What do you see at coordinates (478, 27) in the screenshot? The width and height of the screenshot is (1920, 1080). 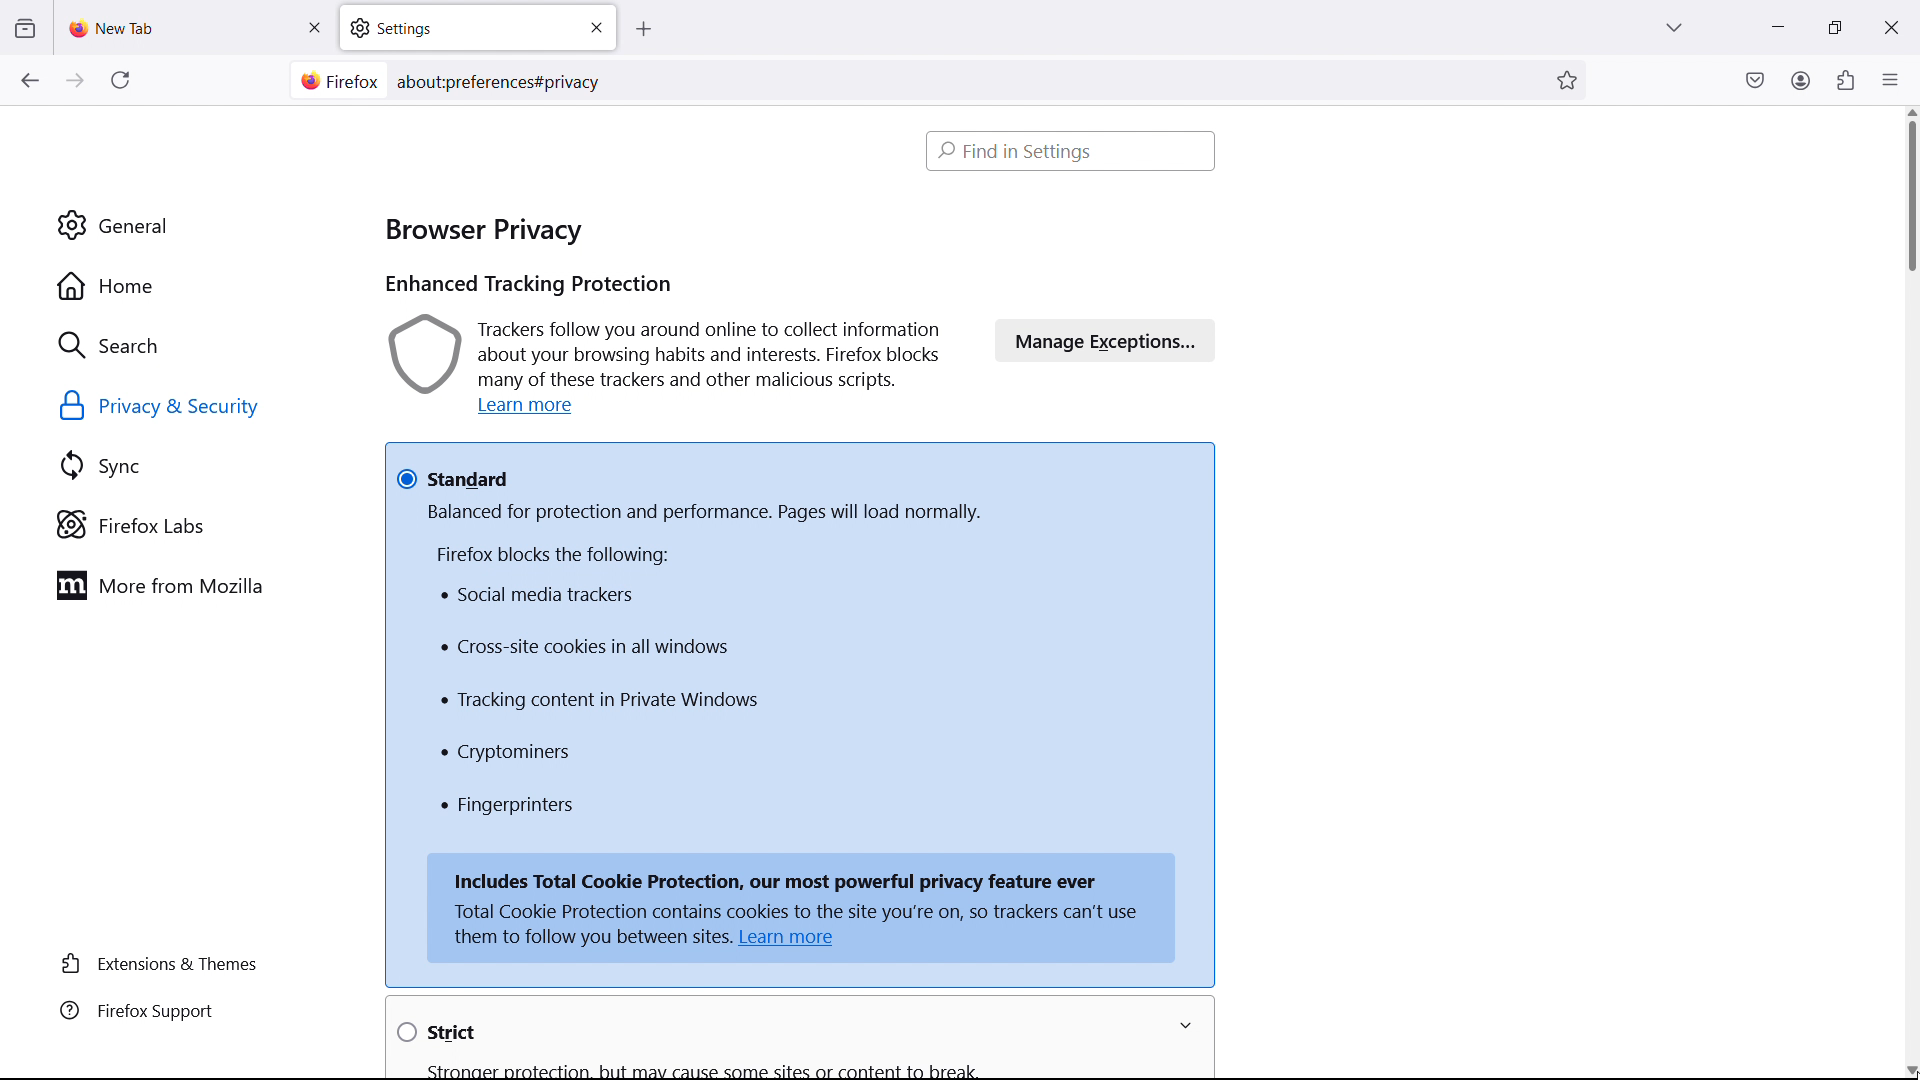 I see `settings tab` at bounding box center [478, 27].